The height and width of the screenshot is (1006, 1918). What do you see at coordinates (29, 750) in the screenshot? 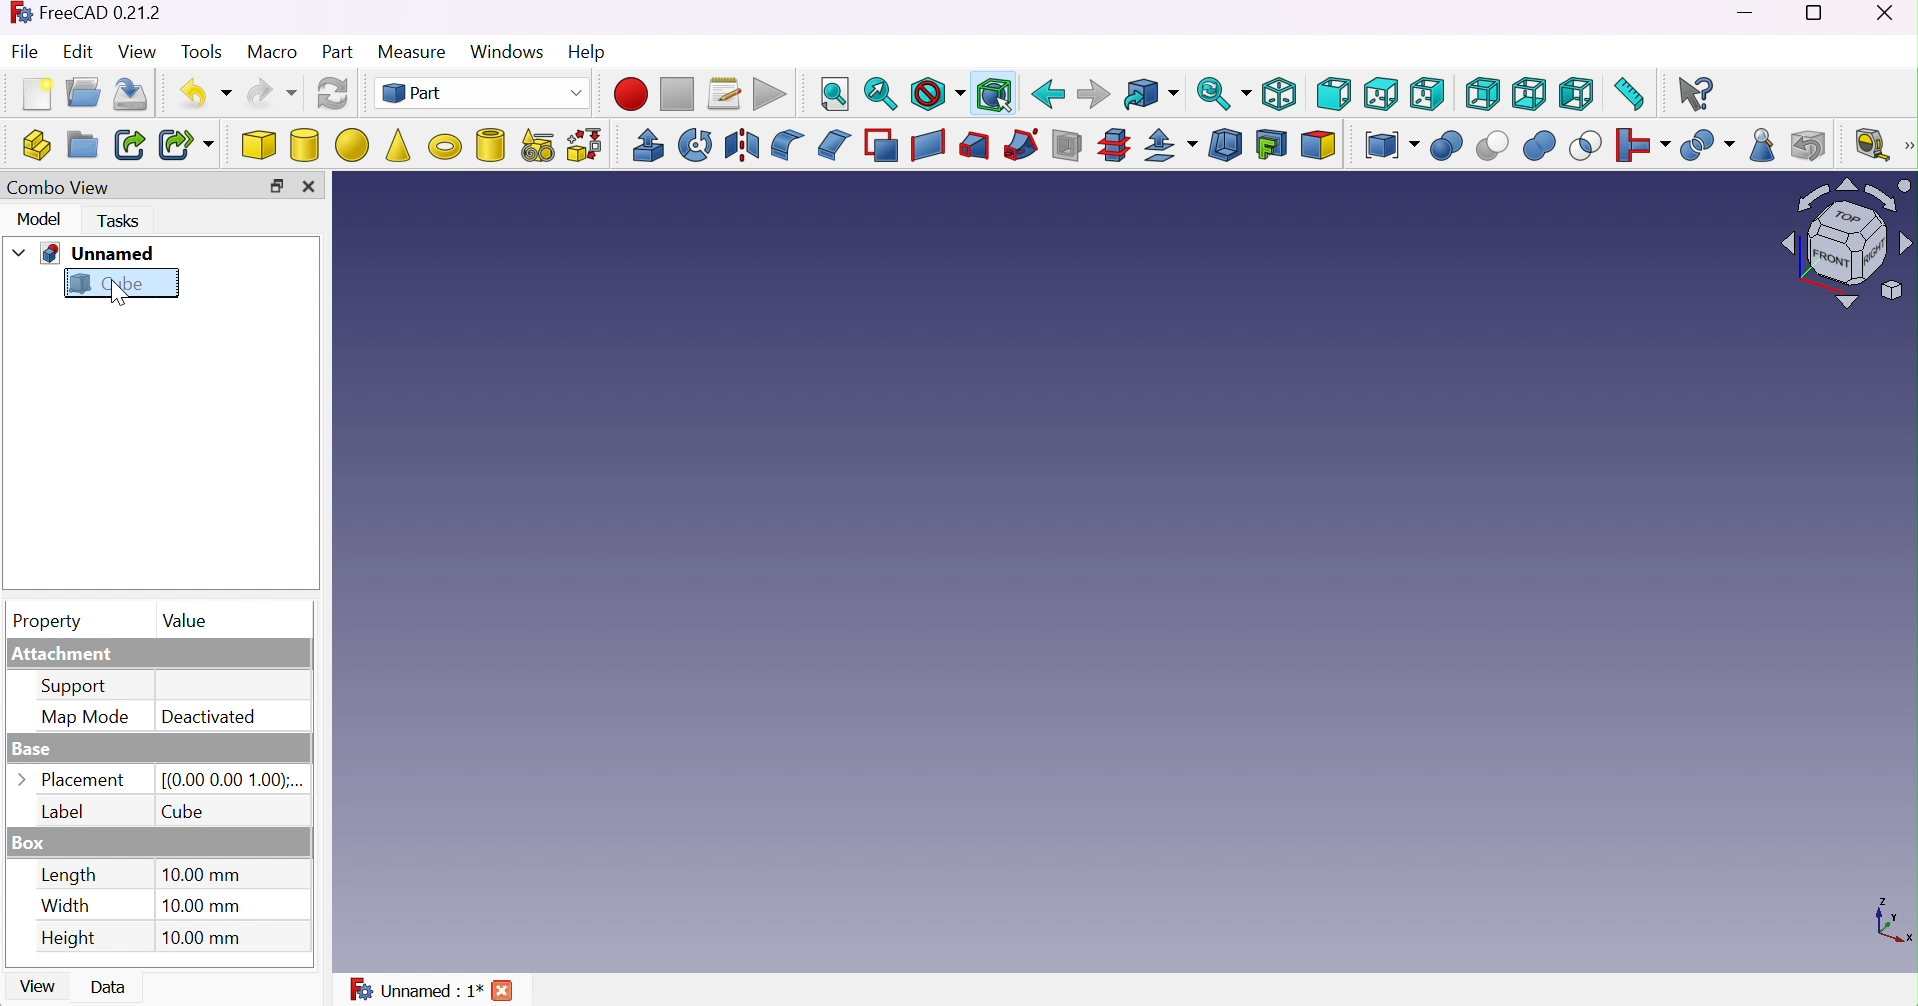
I see `Base` at bounding box center [29, 750].